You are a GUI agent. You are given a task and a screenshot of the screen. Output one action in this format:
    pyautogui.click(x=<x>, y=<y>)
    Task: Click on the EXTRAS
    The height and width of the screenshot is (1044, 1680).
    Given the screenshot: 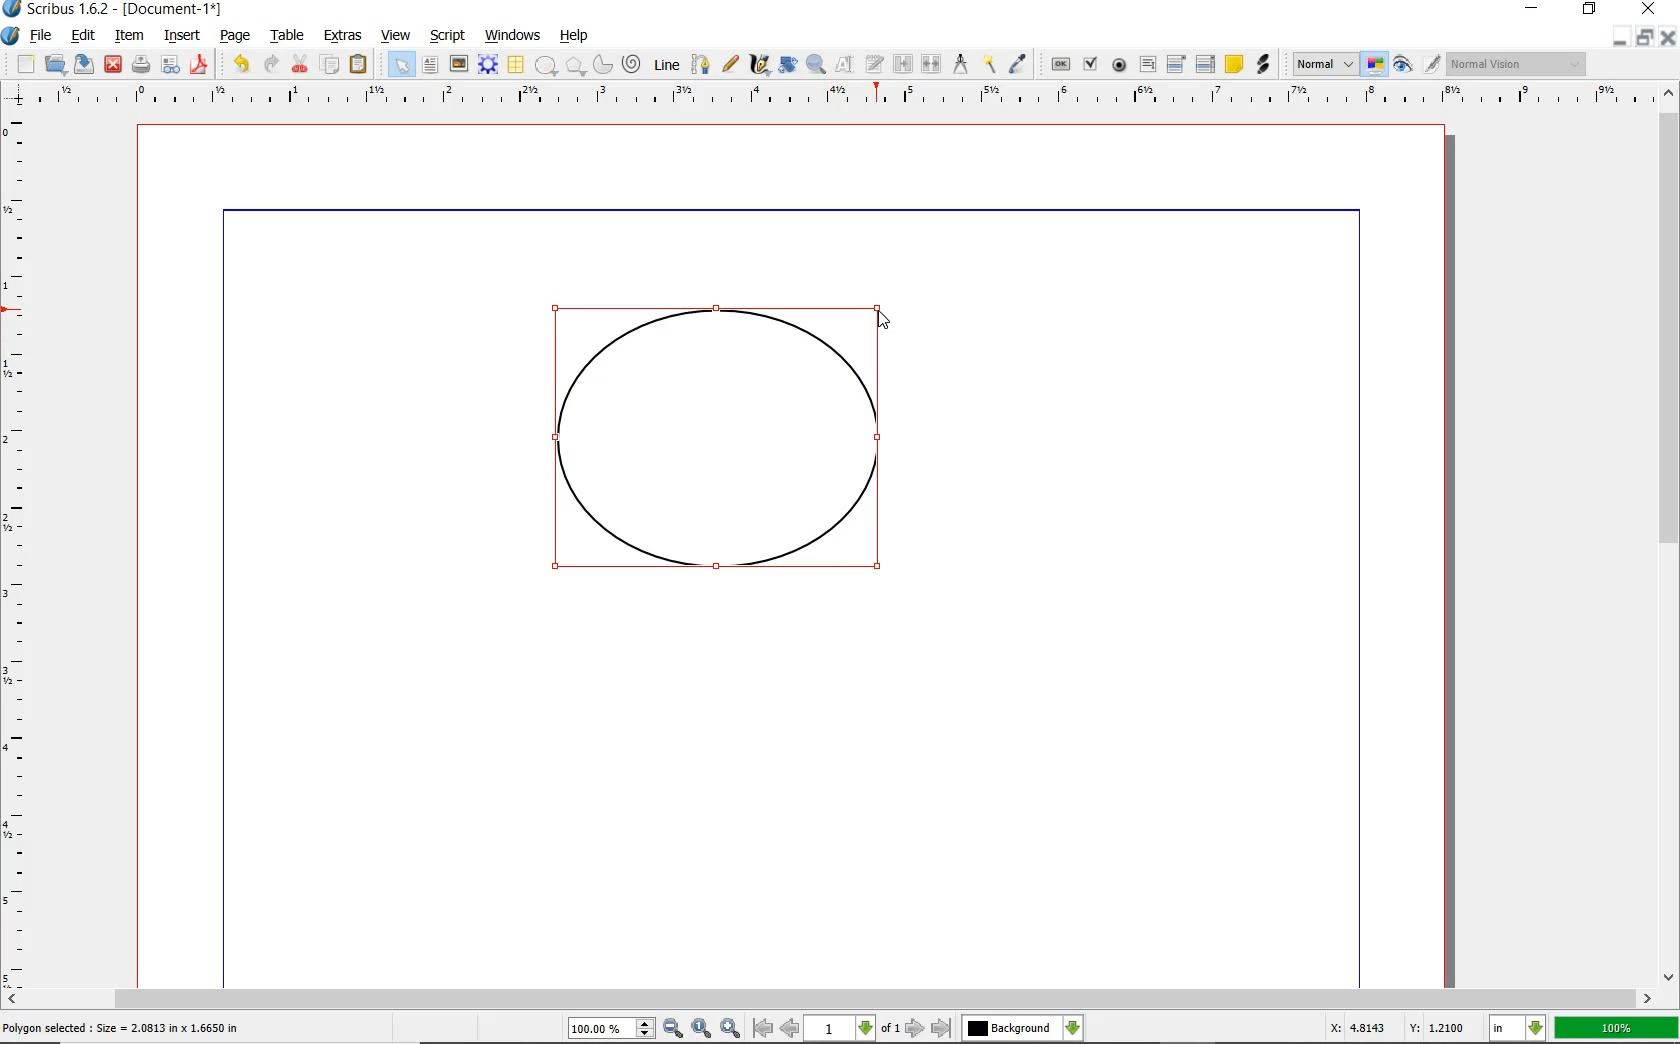 What is the action you would take?
    pyautogui.click(x=343, y=36)
    